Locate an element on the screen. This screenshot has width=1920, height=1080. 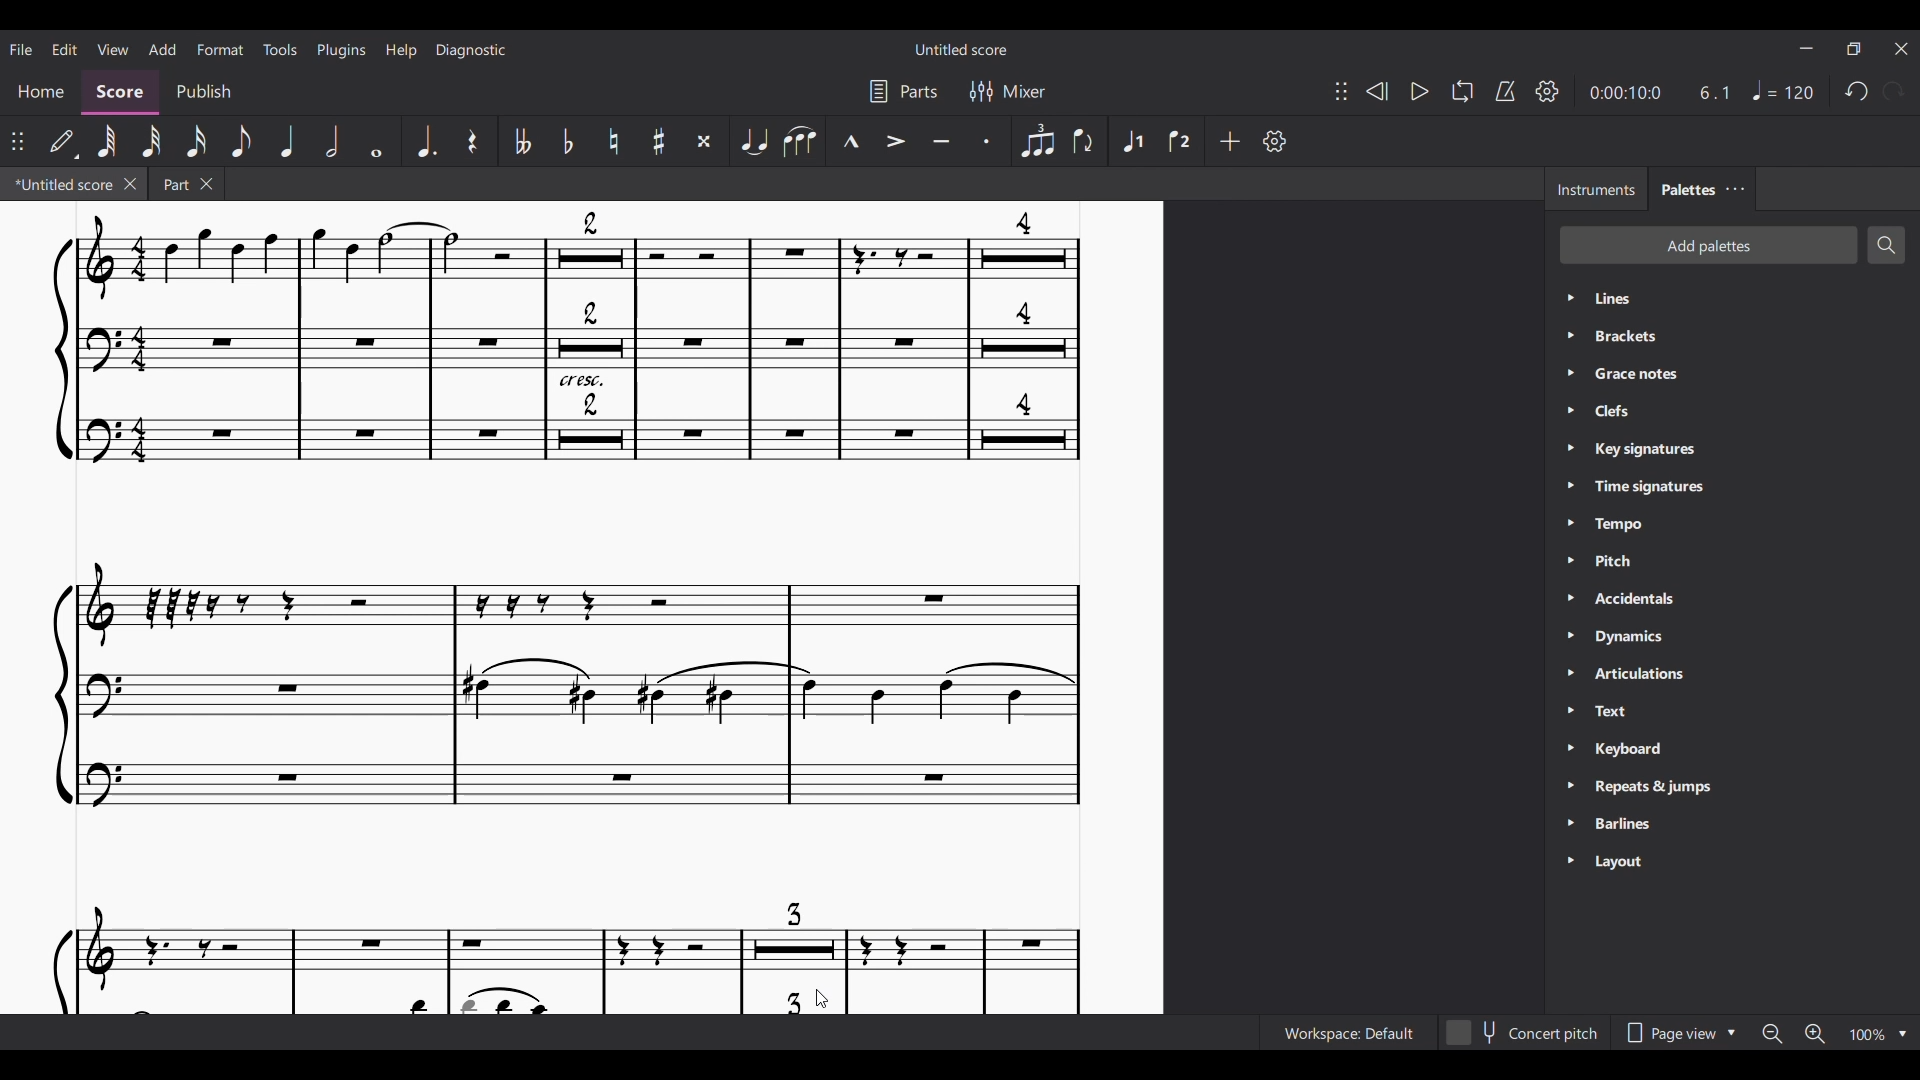
Current score changed due to creation of Multimeasure rests is located at coordinates (585, 609).